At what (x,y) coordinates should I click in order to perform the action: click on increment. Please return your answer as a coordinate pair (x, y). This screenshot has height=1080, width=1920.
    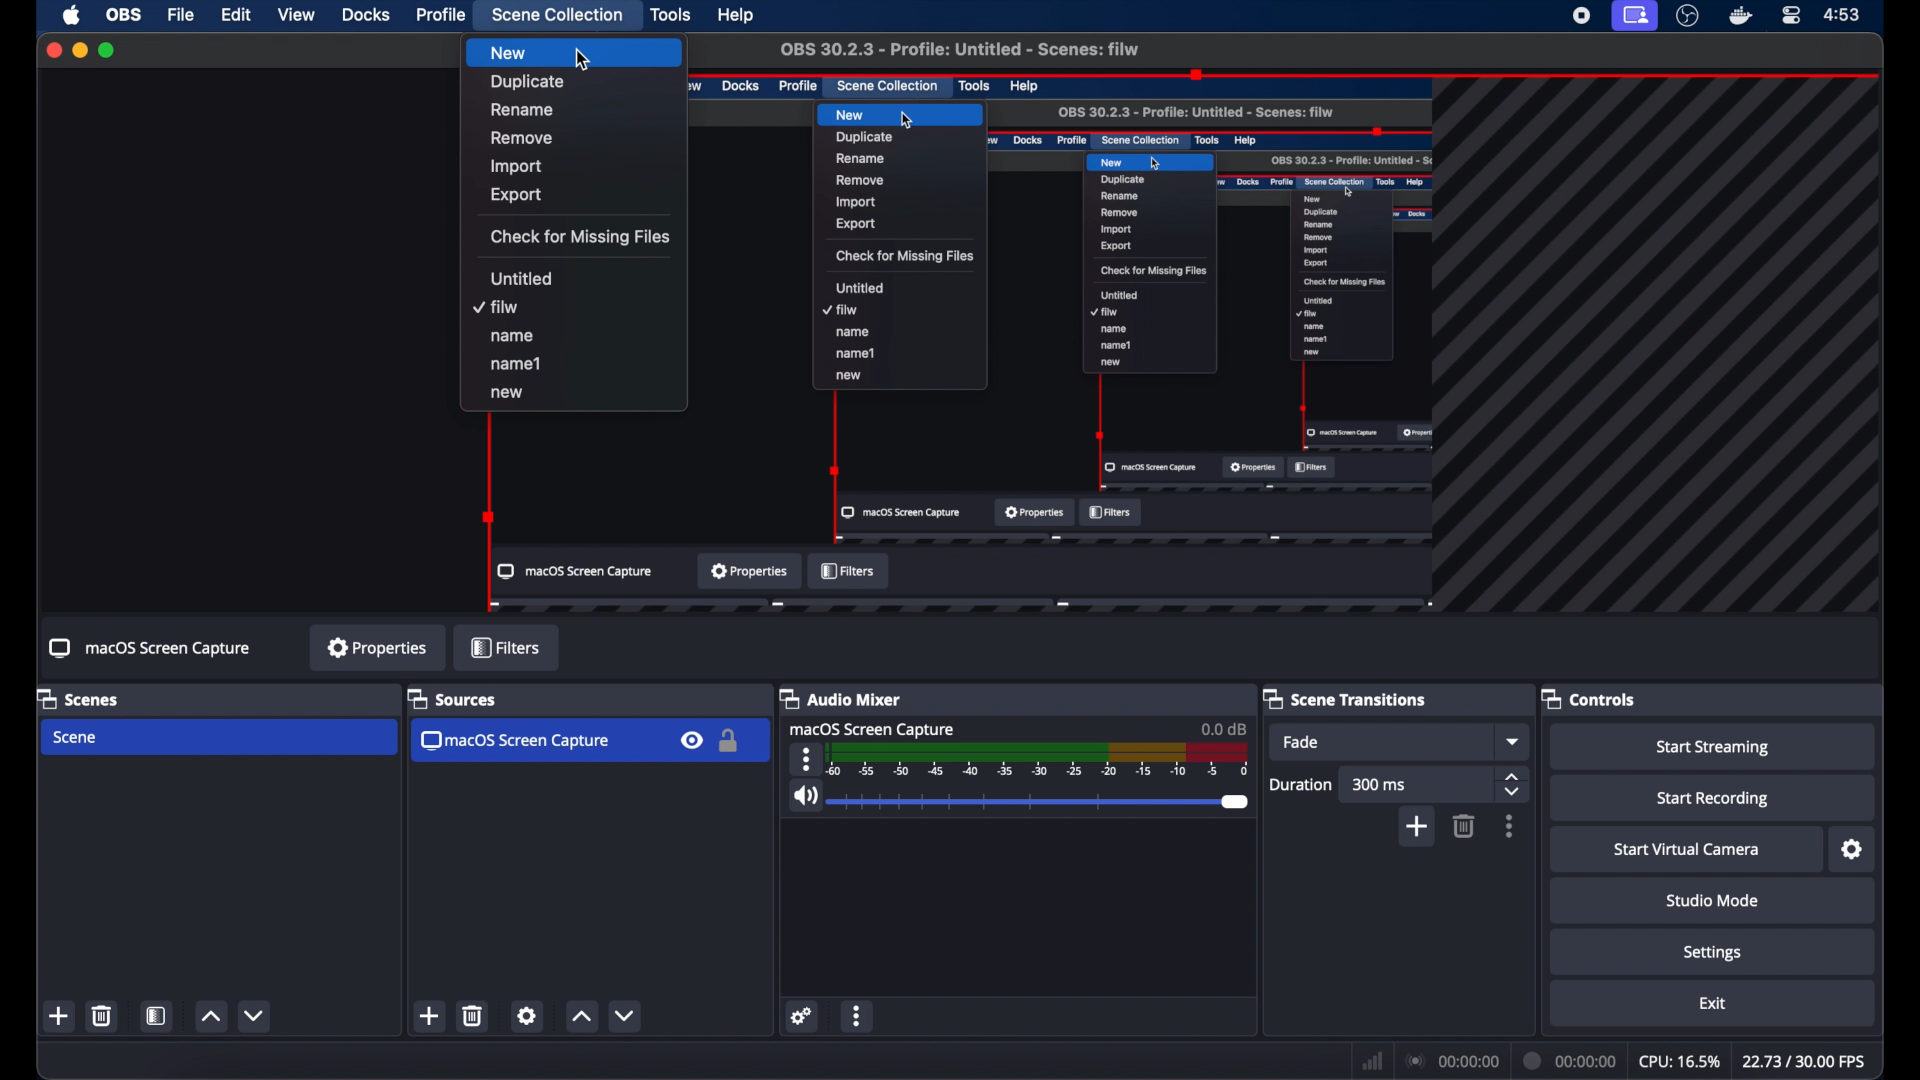
    Looking at the image, I should click on (581, 1017).